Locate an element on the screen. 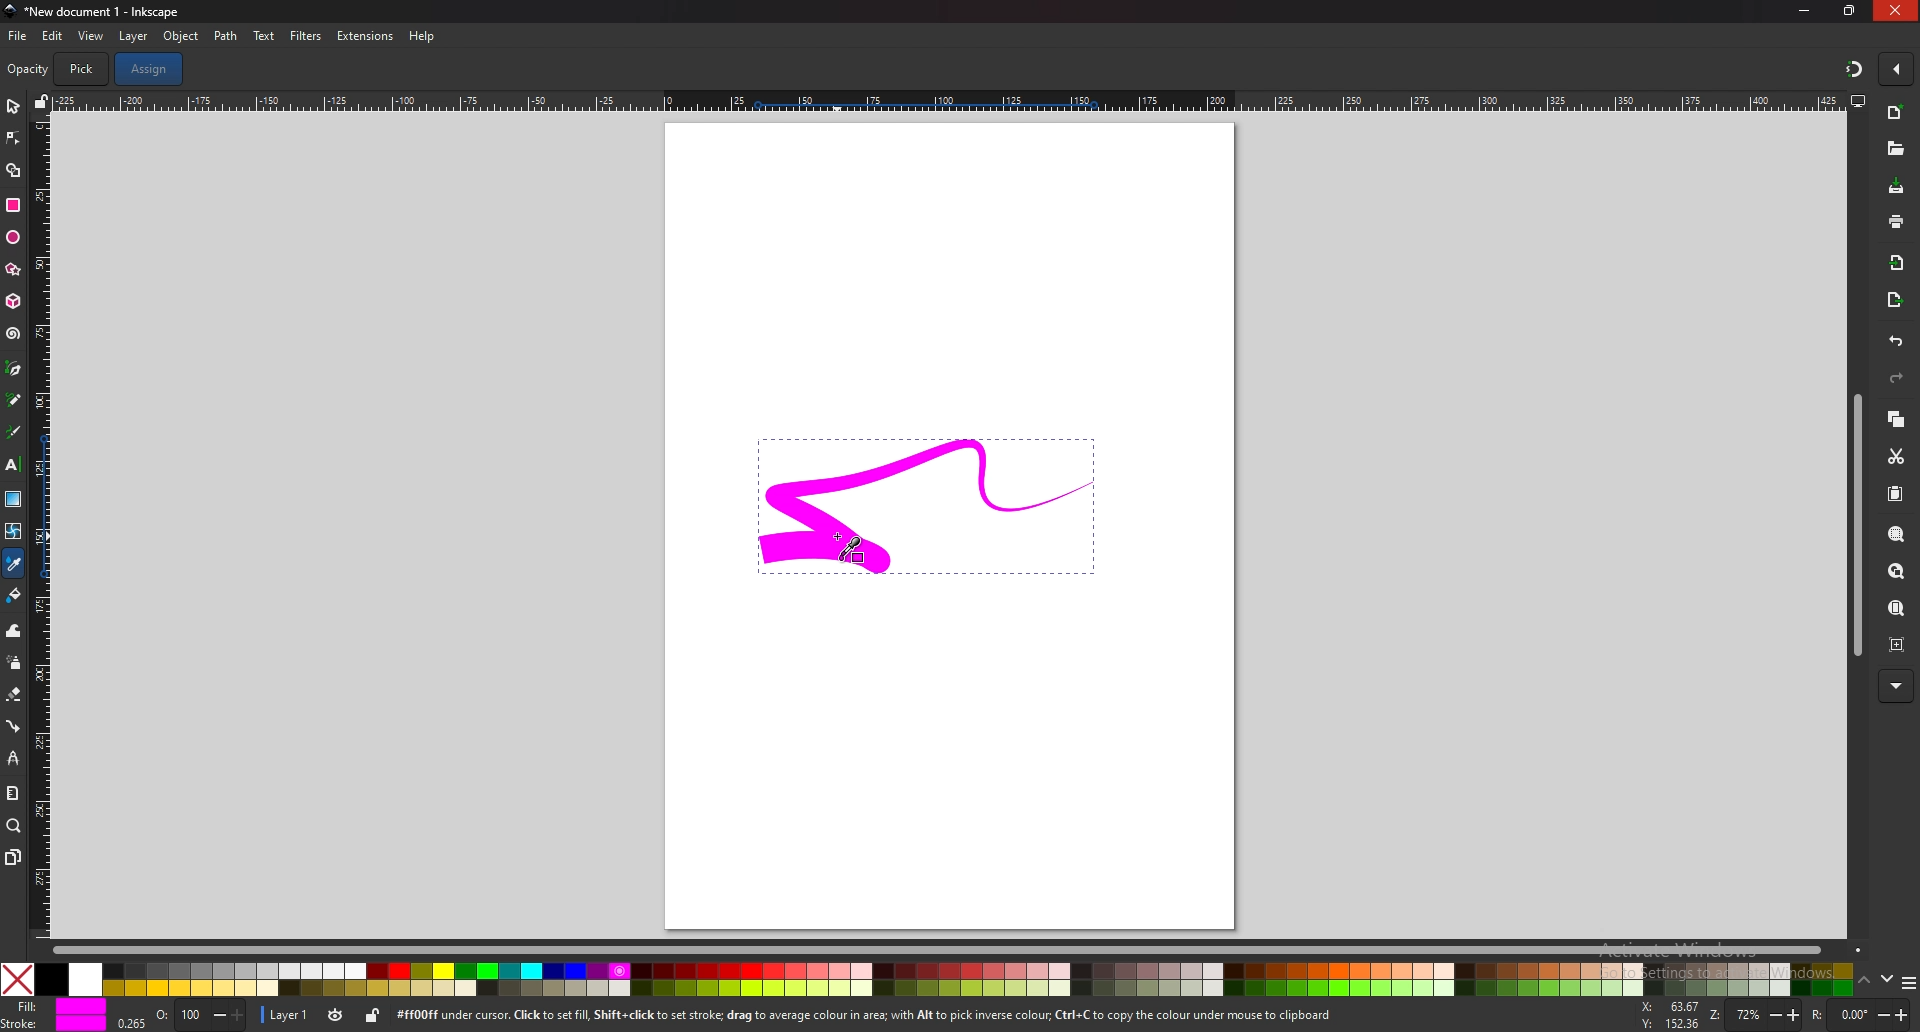  rectangle is located at coordinates (12, 205).